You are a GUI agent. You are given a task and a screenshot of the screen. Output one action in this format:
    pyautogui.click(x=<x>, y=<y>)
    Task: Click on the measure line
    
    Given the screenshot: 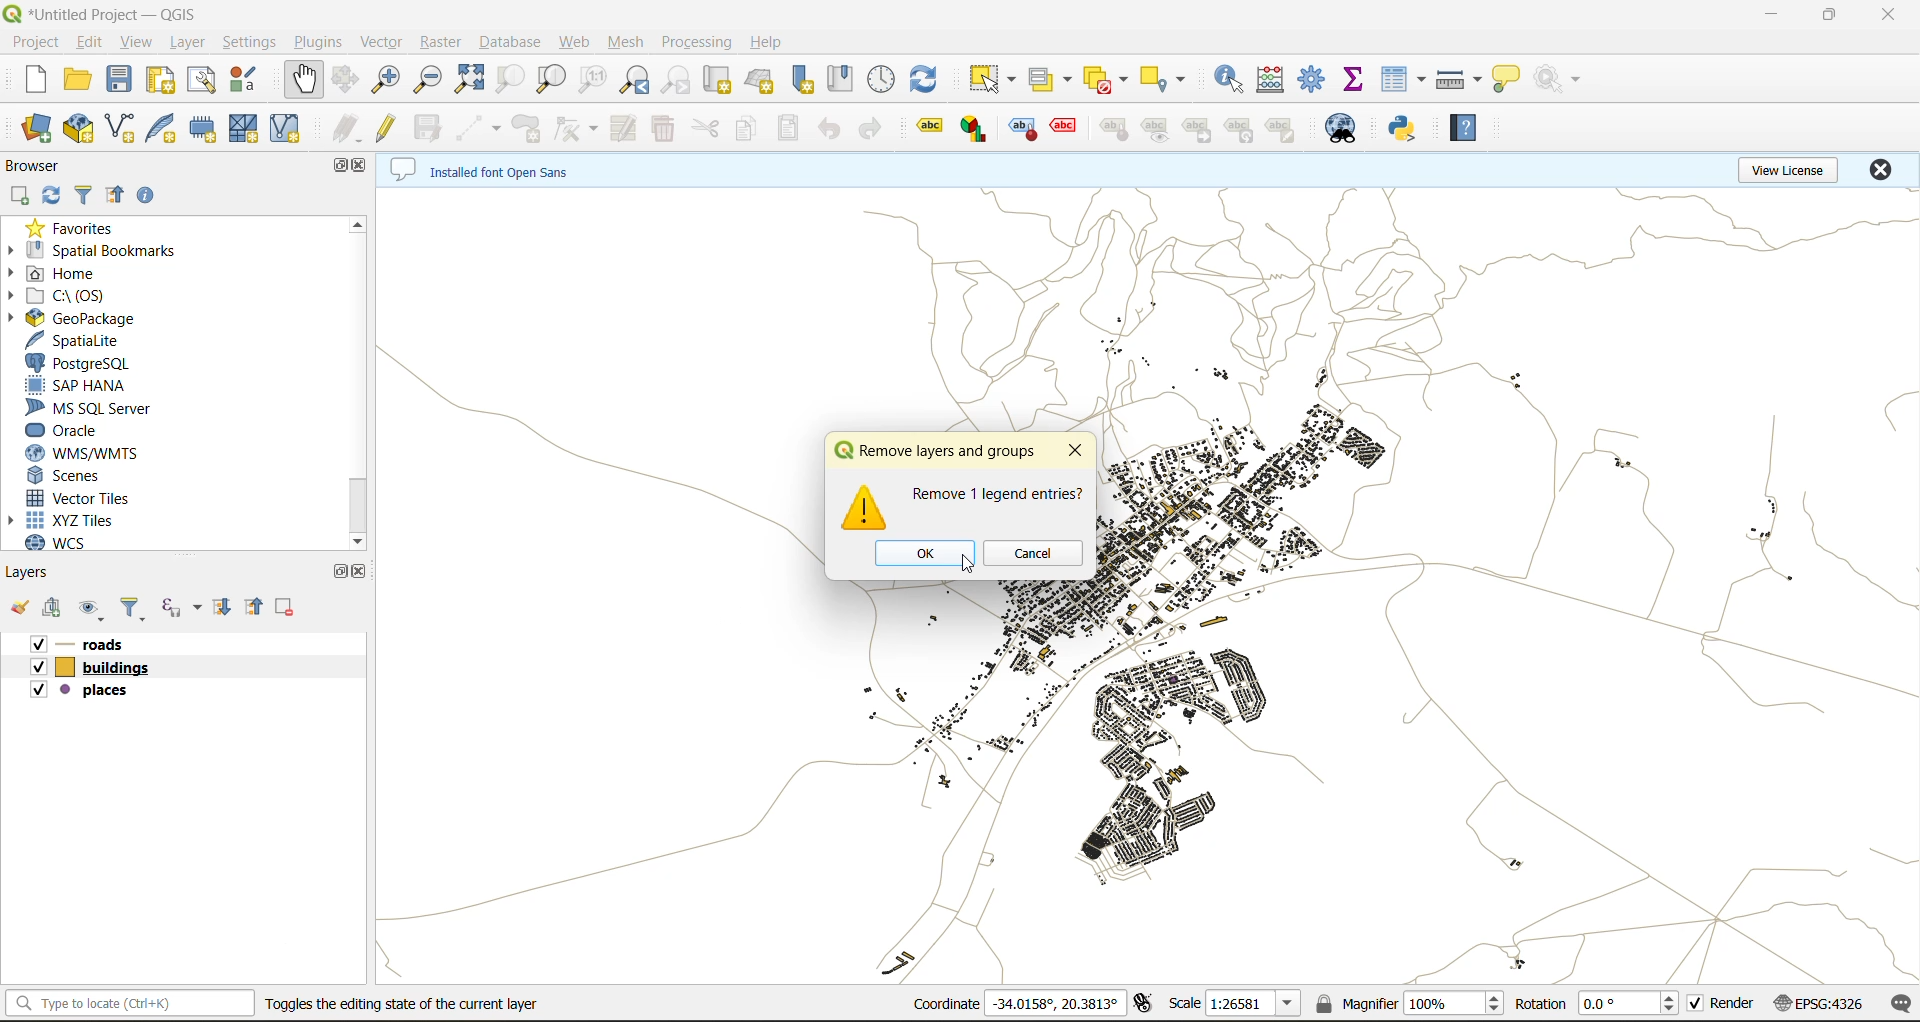 What is the action you would take?
    pyautogui.click(x=1461, y=78)
    